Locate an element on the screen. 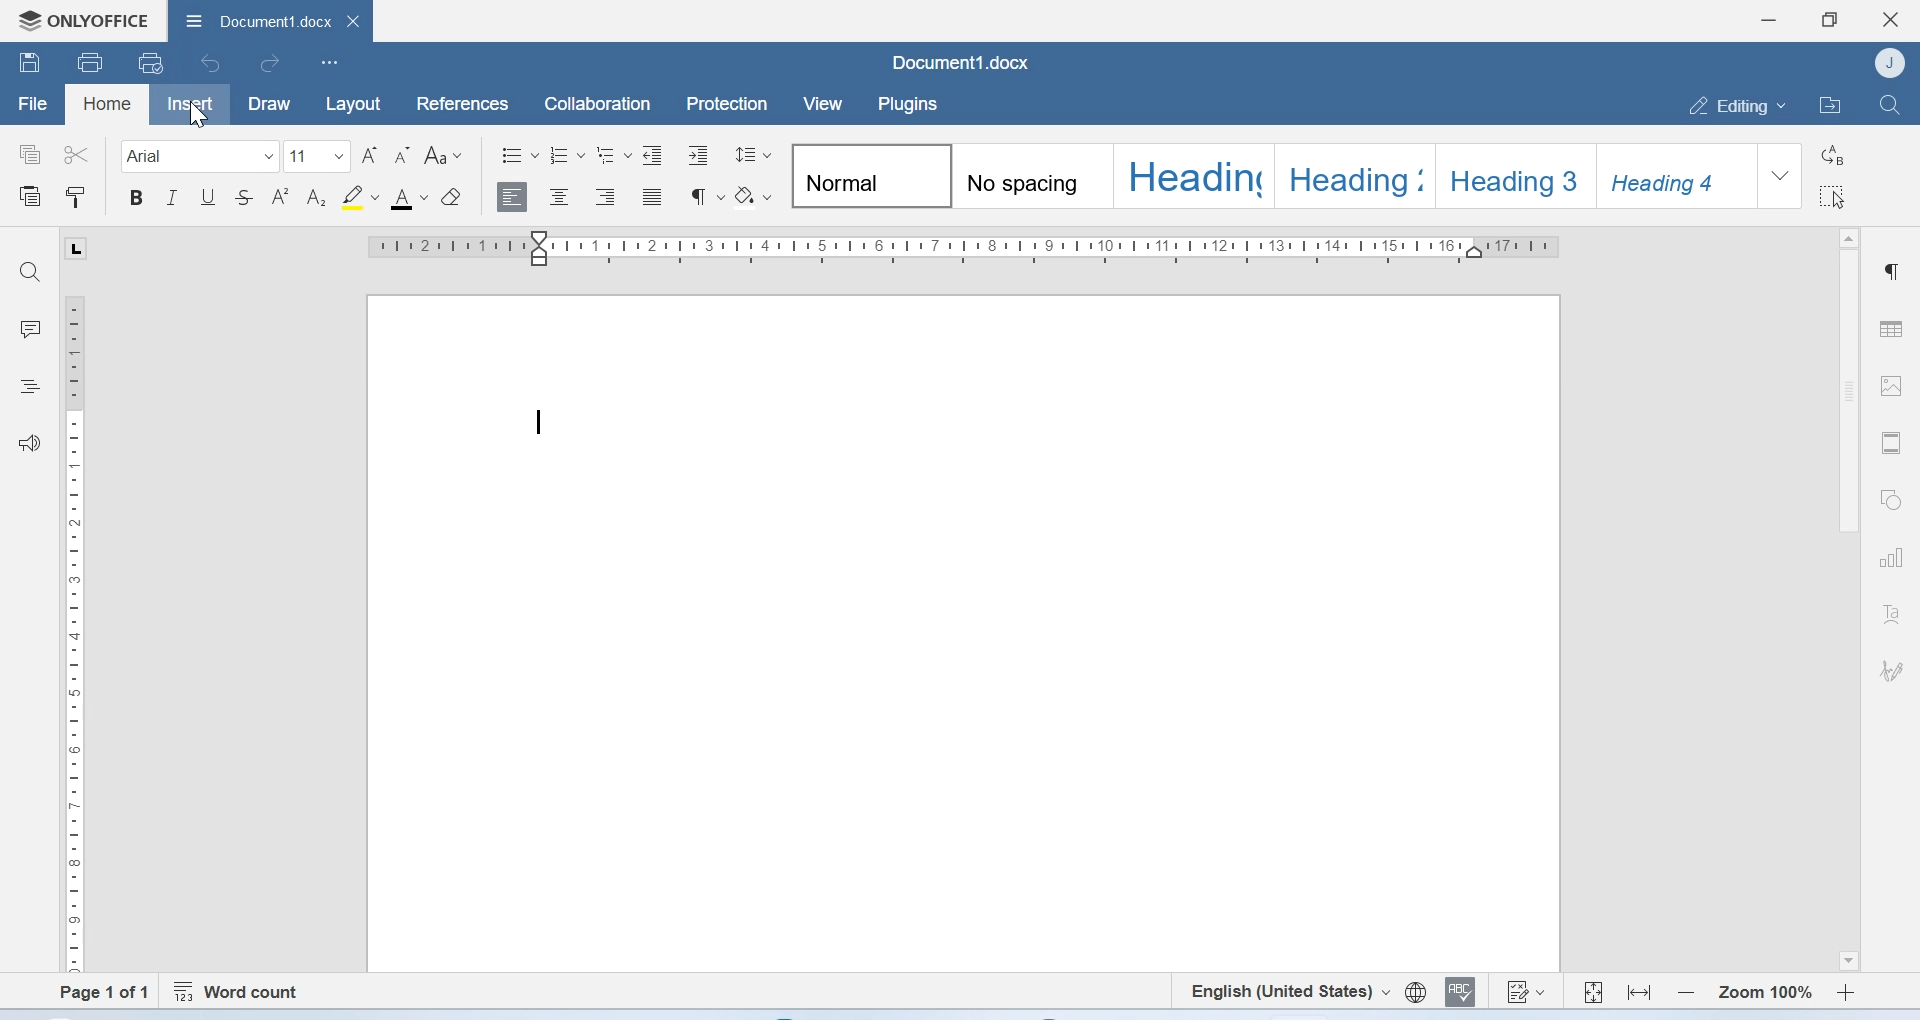 The height and width of the screenshot is (1020, 1920). Highlight color is located at coordinates (360, 200).